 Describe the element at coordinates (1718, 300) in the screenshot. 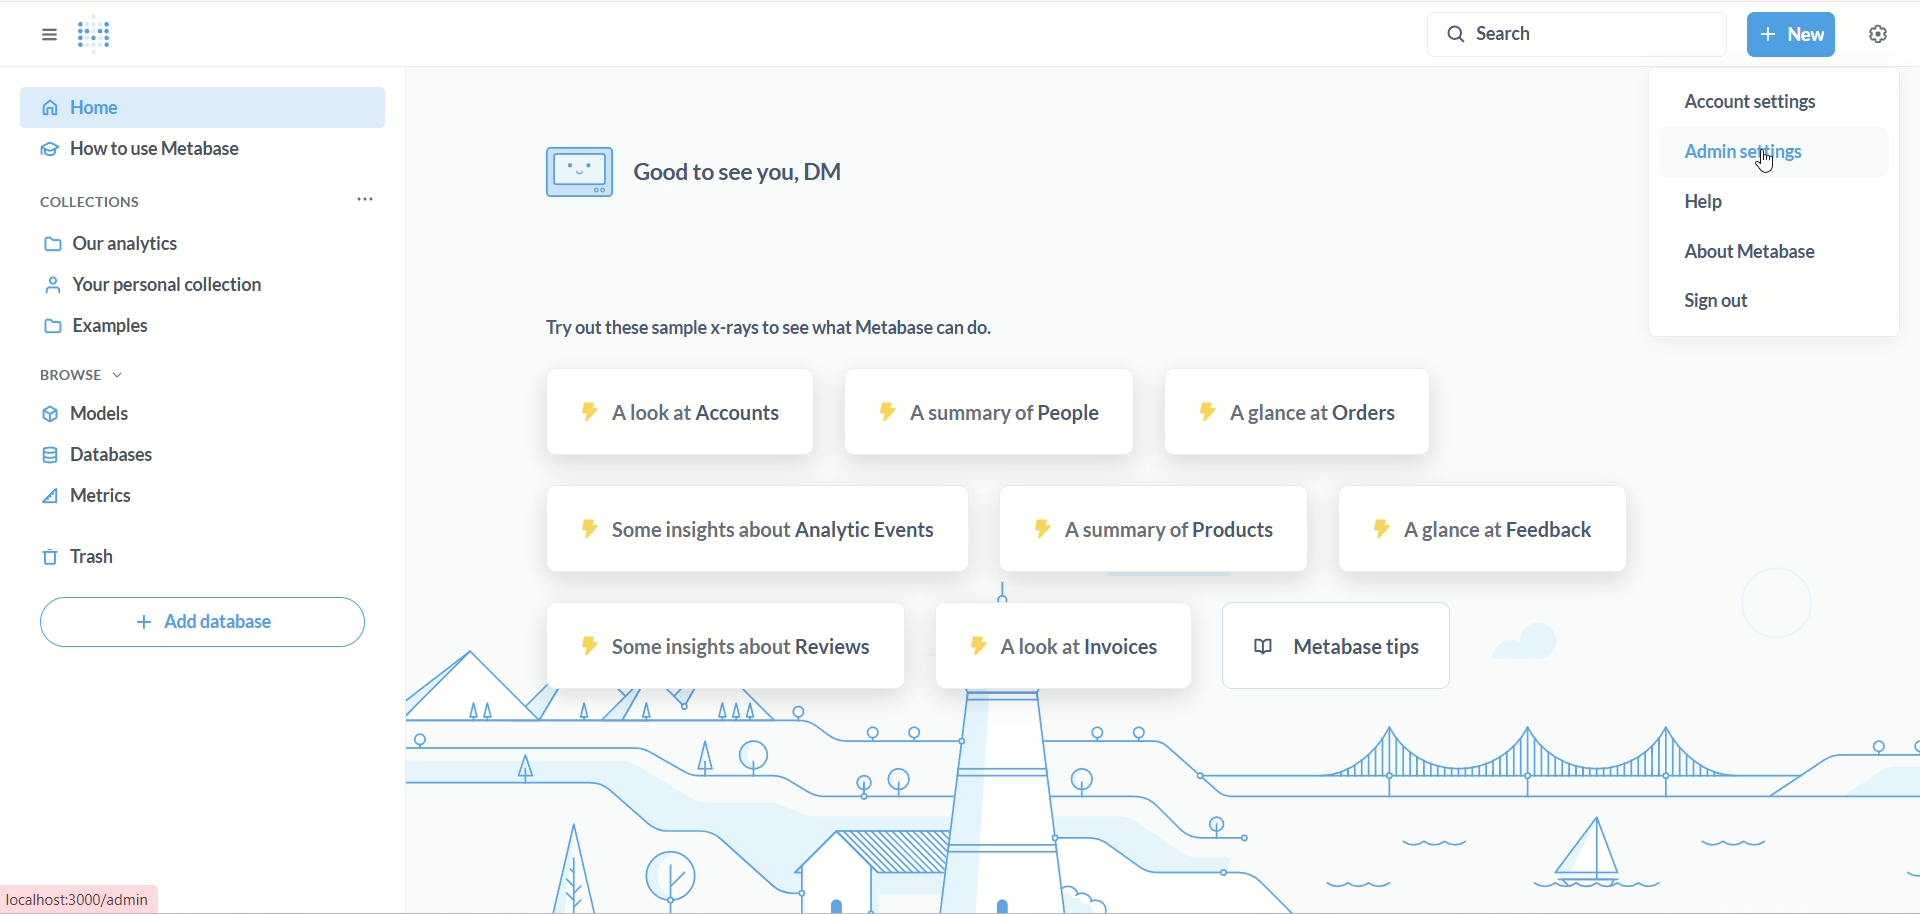

I see `sign out` at that location.